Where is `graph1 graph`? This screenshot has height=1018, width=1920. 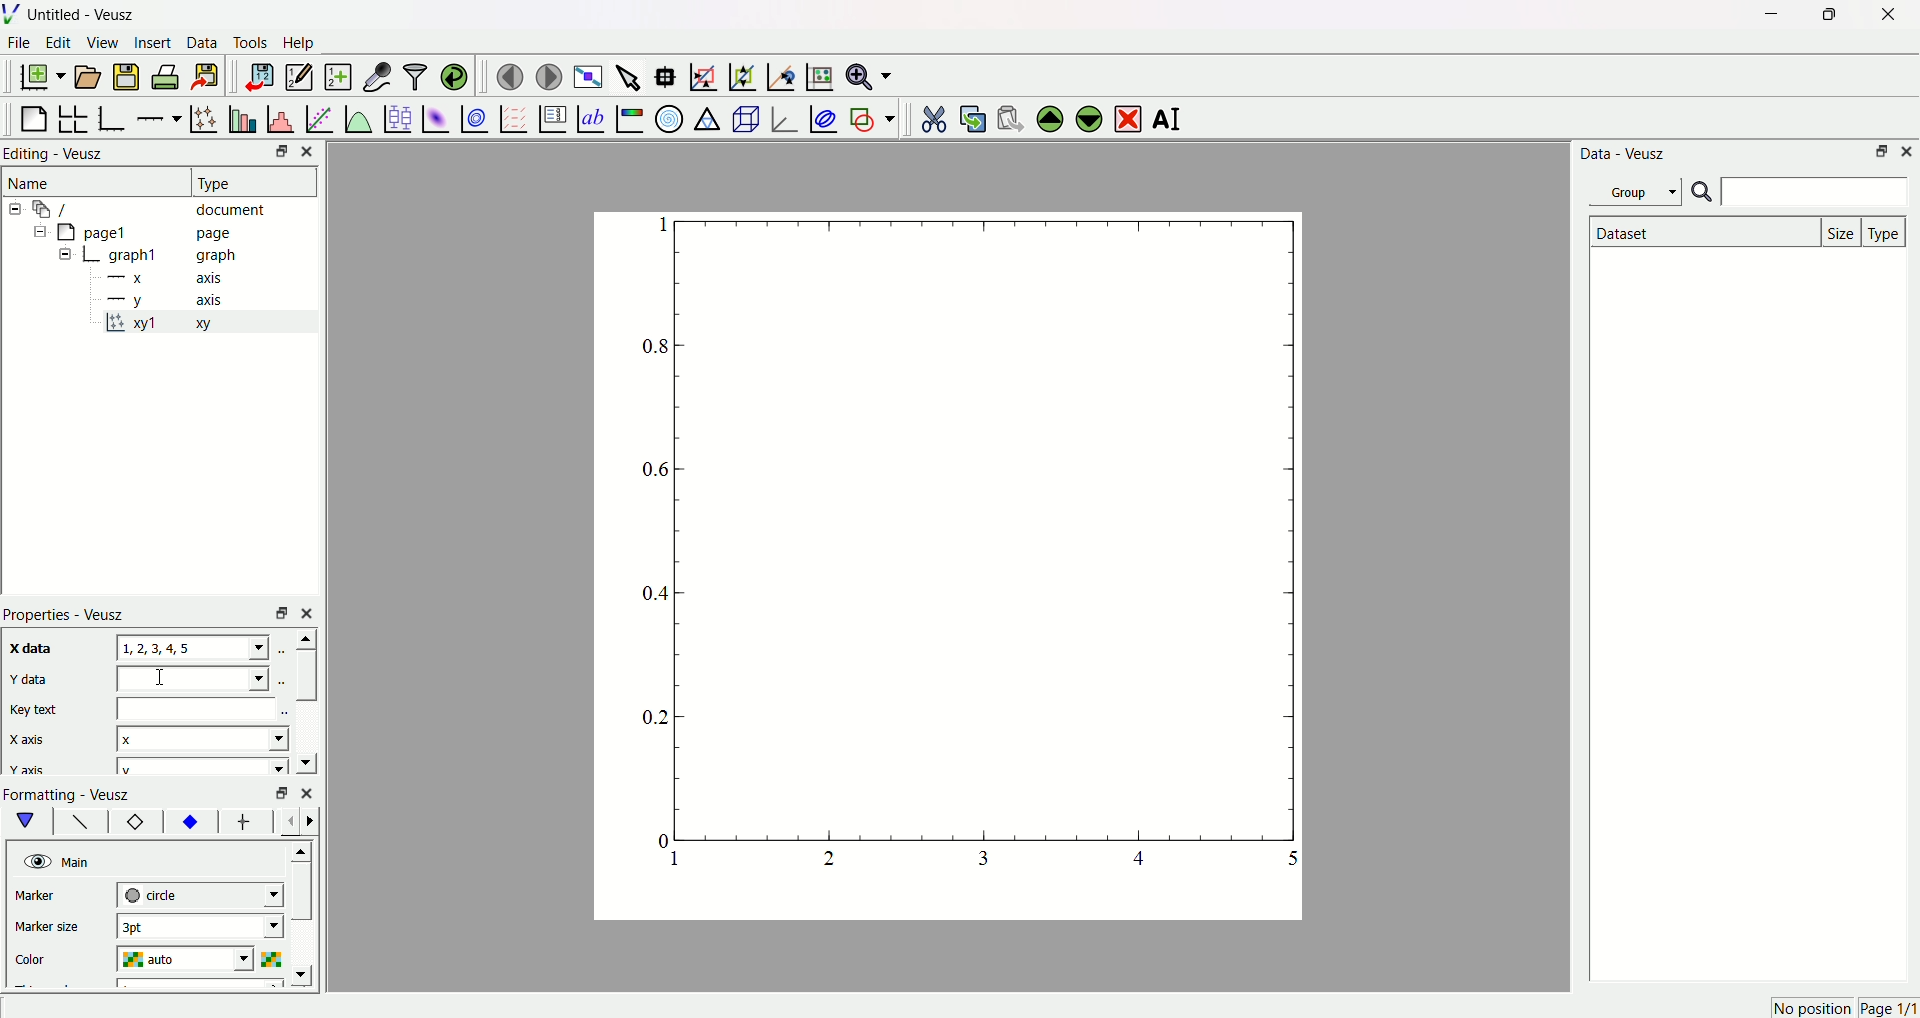 graph1 graph is located at coordinates (174, 256).